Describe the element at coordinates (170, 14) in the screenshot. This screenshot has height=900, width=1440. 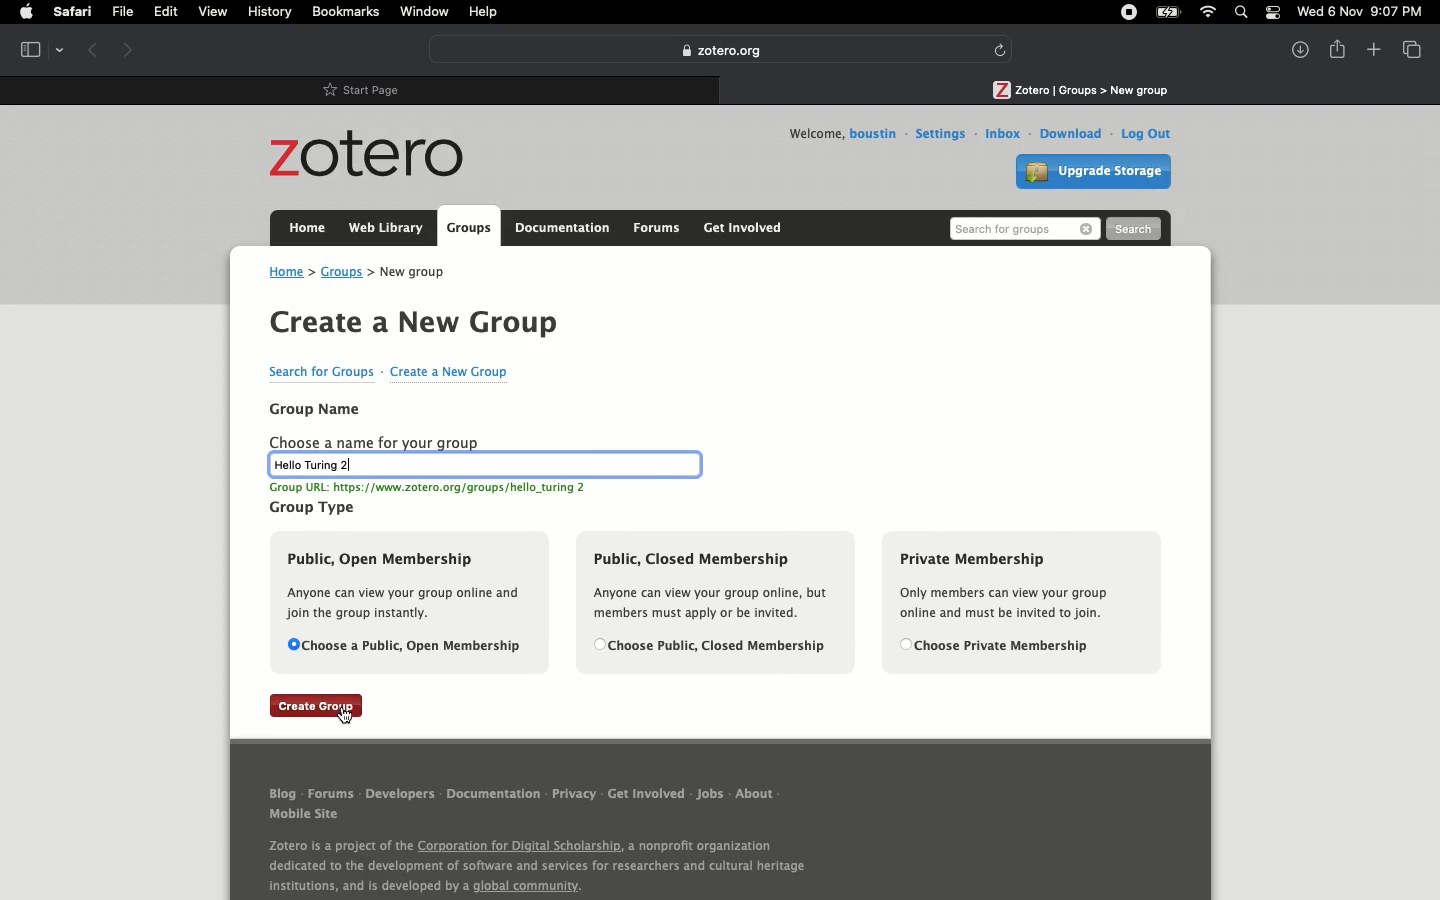
I see `Edit` at that location.